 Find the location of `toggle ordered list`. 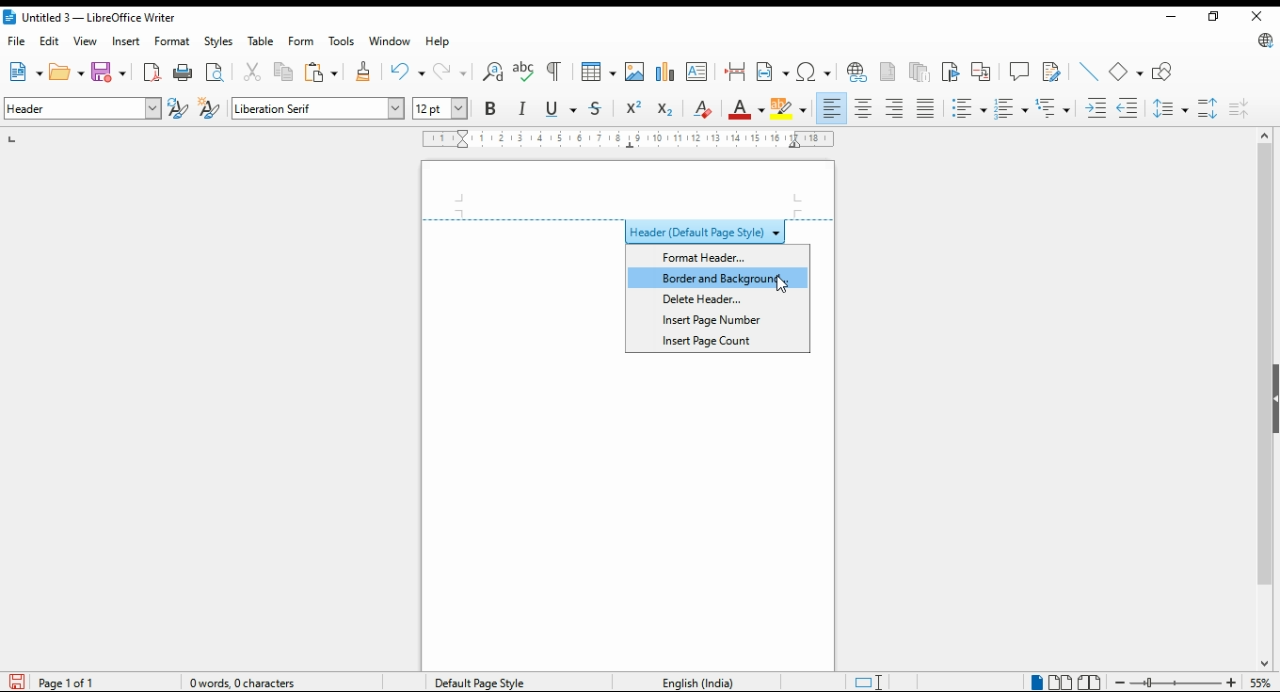

toggle ordered list is located at coordinates (1011, 109).